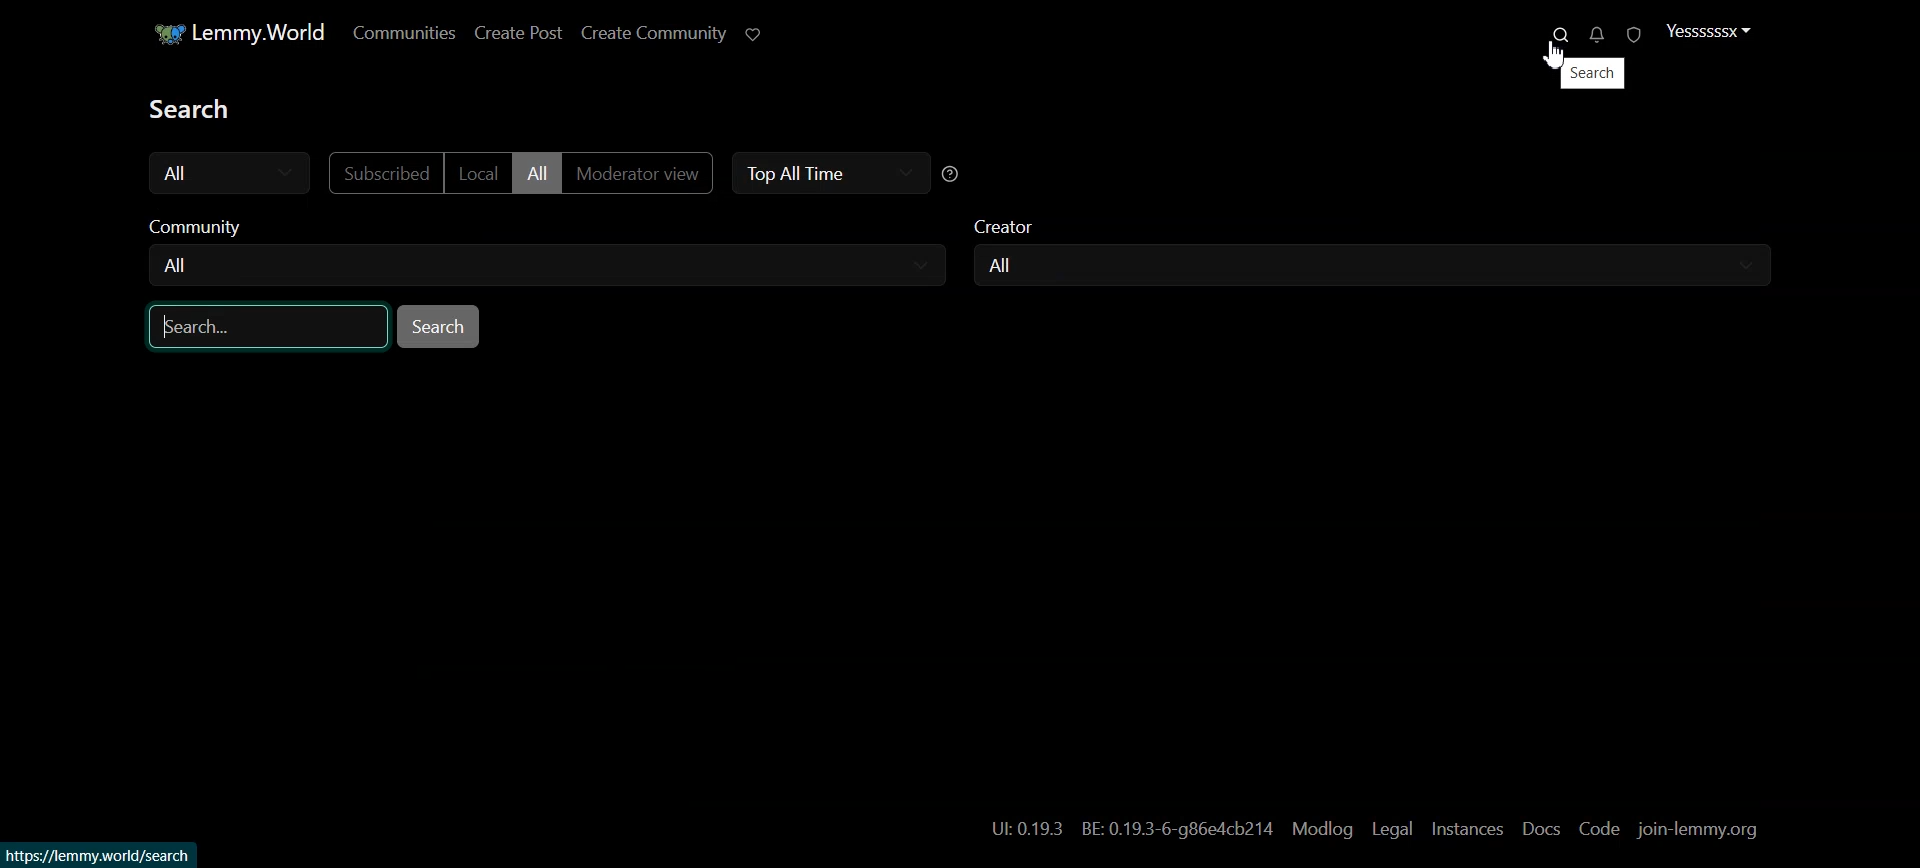 This screenshot has height=868, width=1920. Describe the element at coordinates (186, 108) in the screenshot. I see `Text` at that location.